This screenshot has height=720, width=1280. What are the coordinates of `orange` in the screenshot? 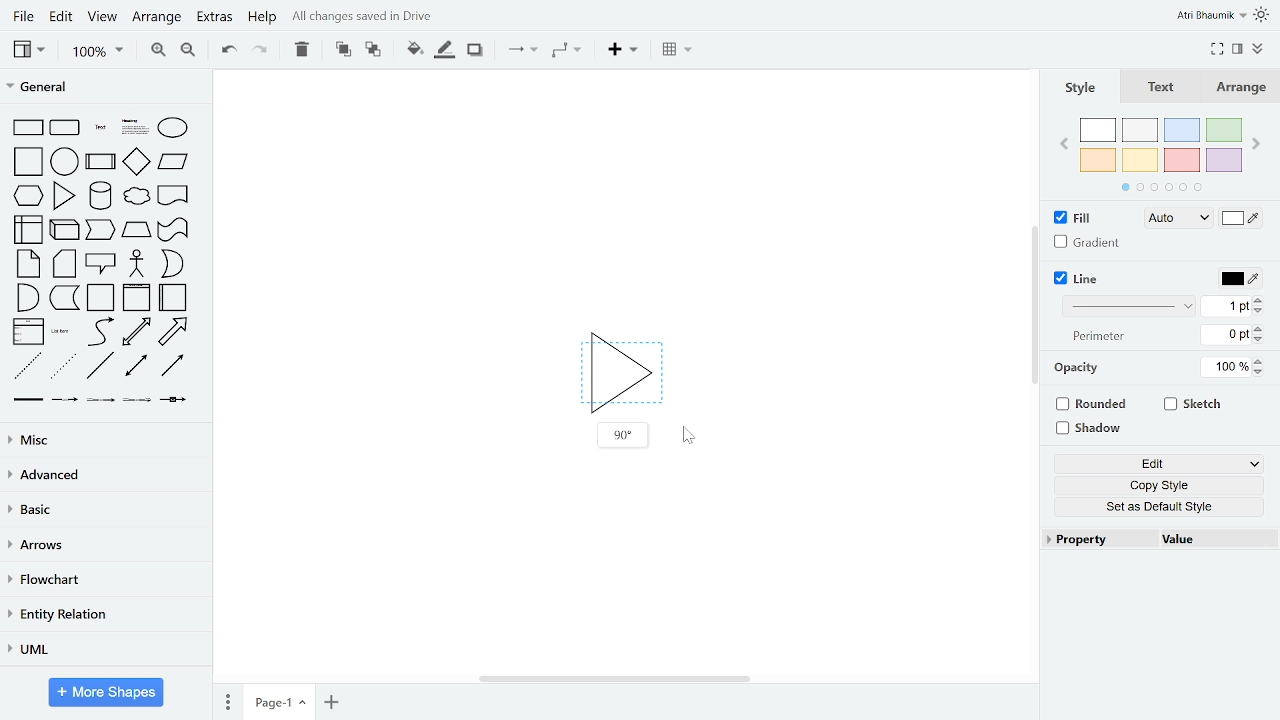 It's located at (1098, 159).